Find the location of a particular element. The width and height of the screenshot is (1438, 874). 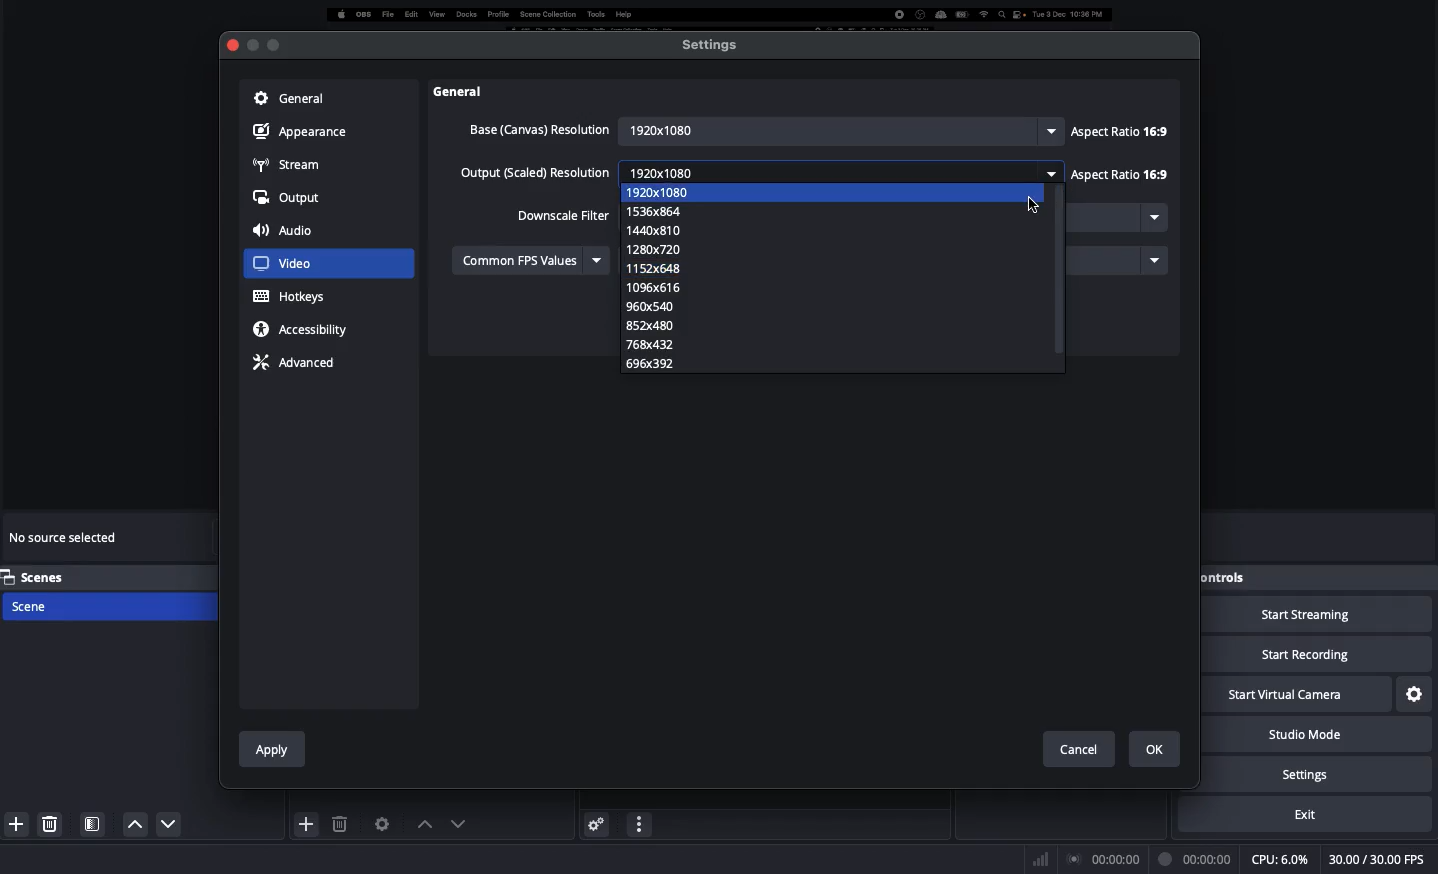

Move up is located at coordinates (421, 824).